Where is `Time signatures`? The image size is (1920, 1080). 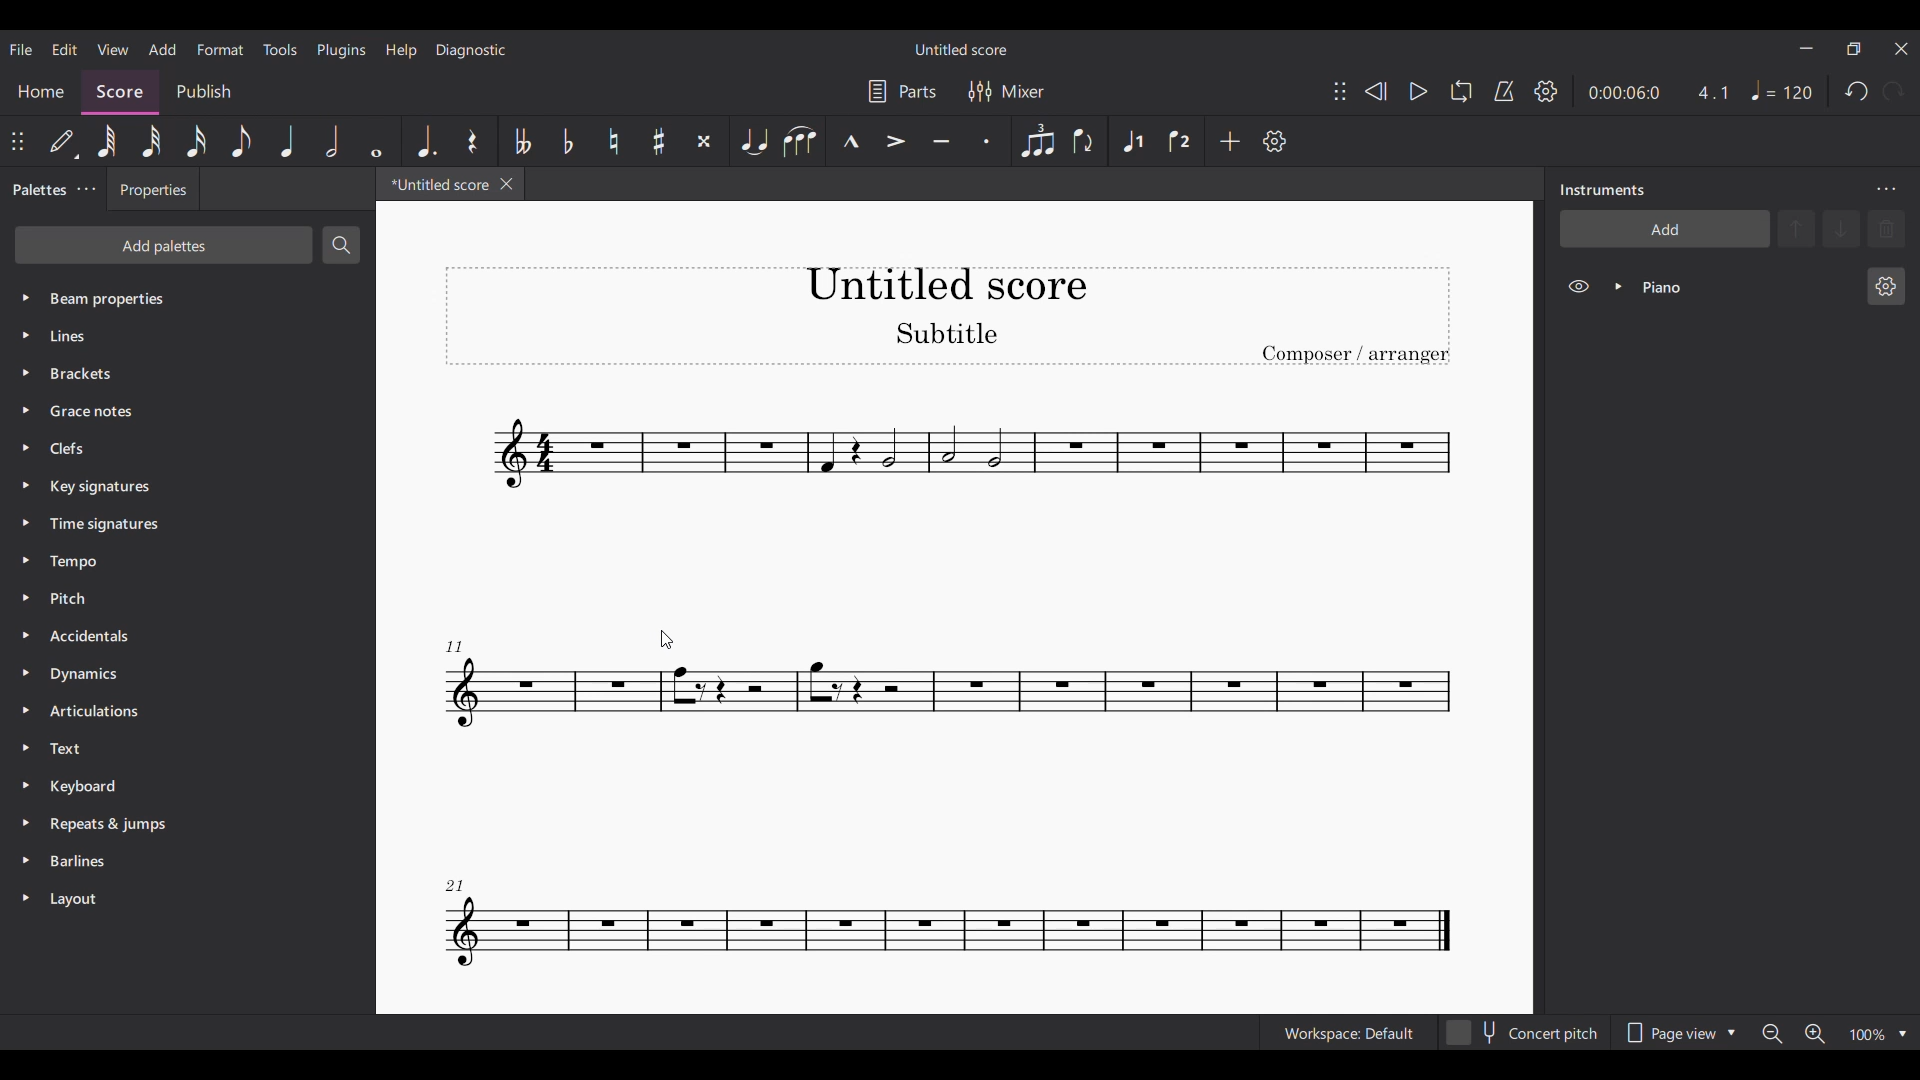
Time signatures is located at coordinates (180, 524).